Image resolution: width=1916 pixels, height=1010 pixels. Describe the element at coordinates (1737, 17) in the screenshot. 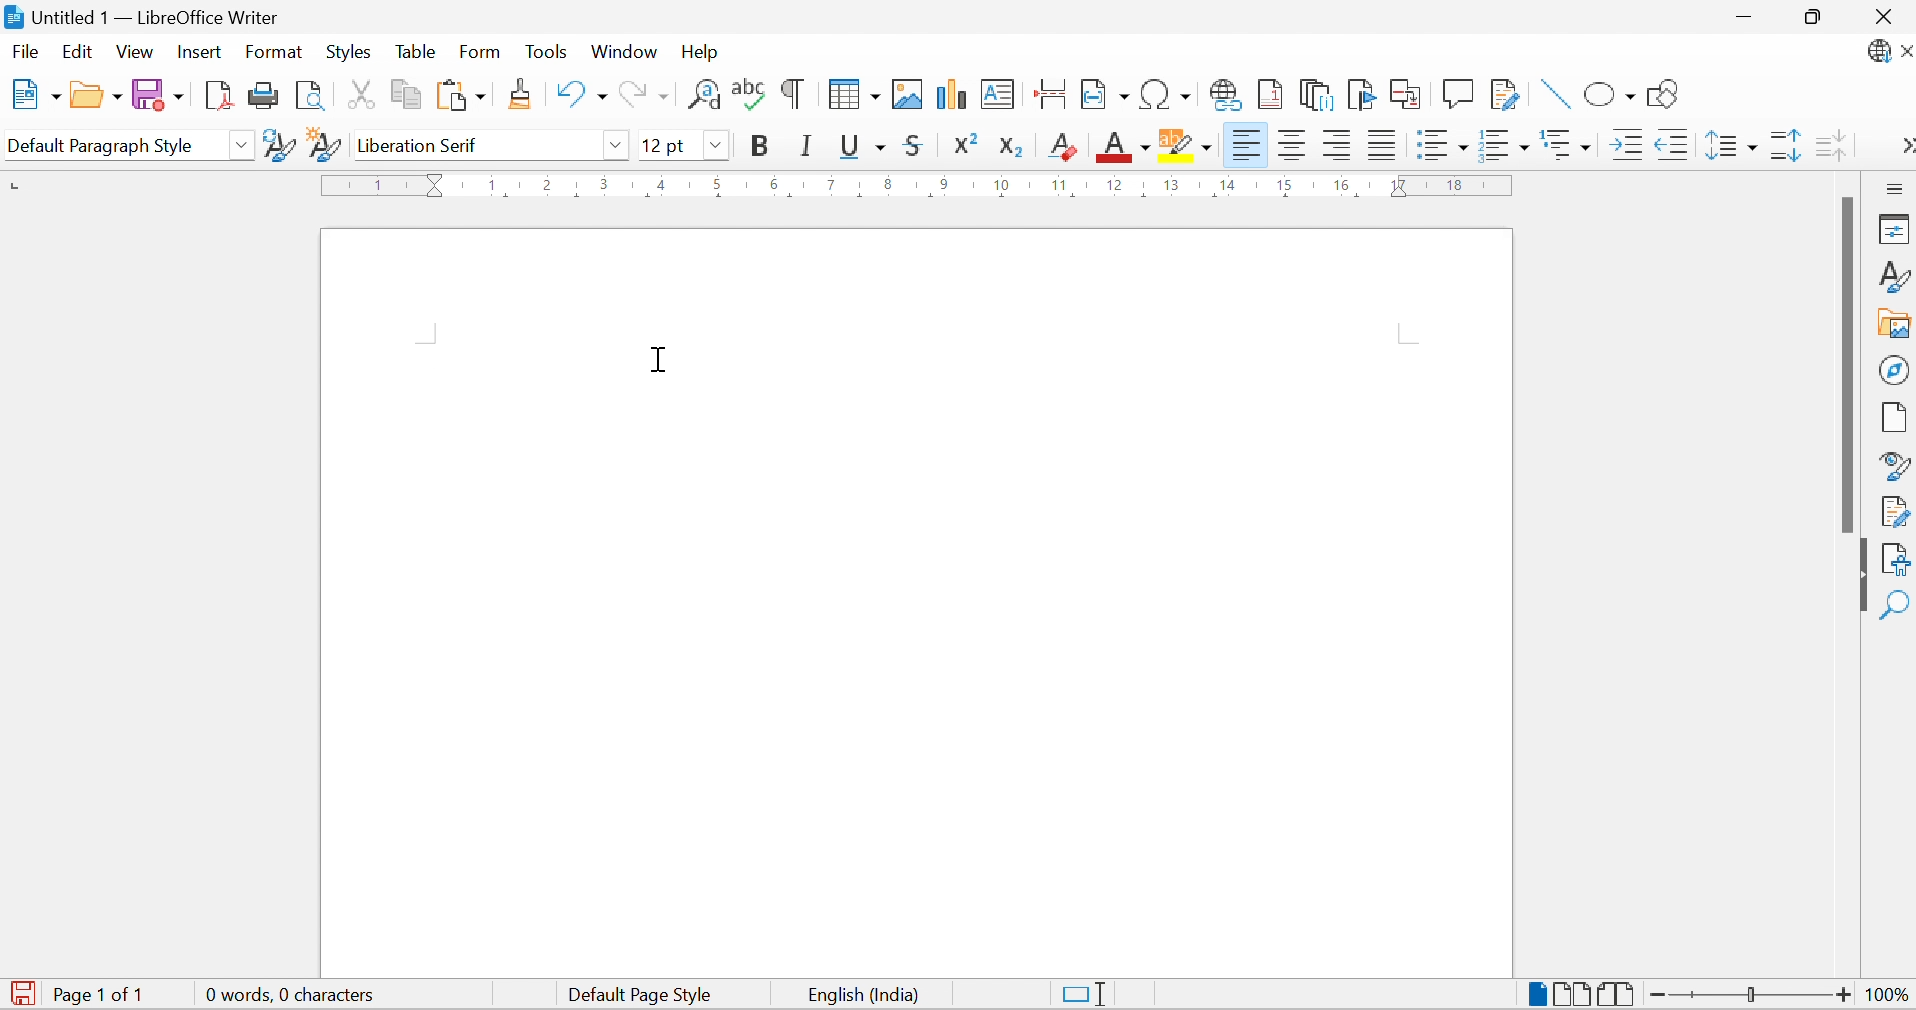

I see `Minimize` at that location.